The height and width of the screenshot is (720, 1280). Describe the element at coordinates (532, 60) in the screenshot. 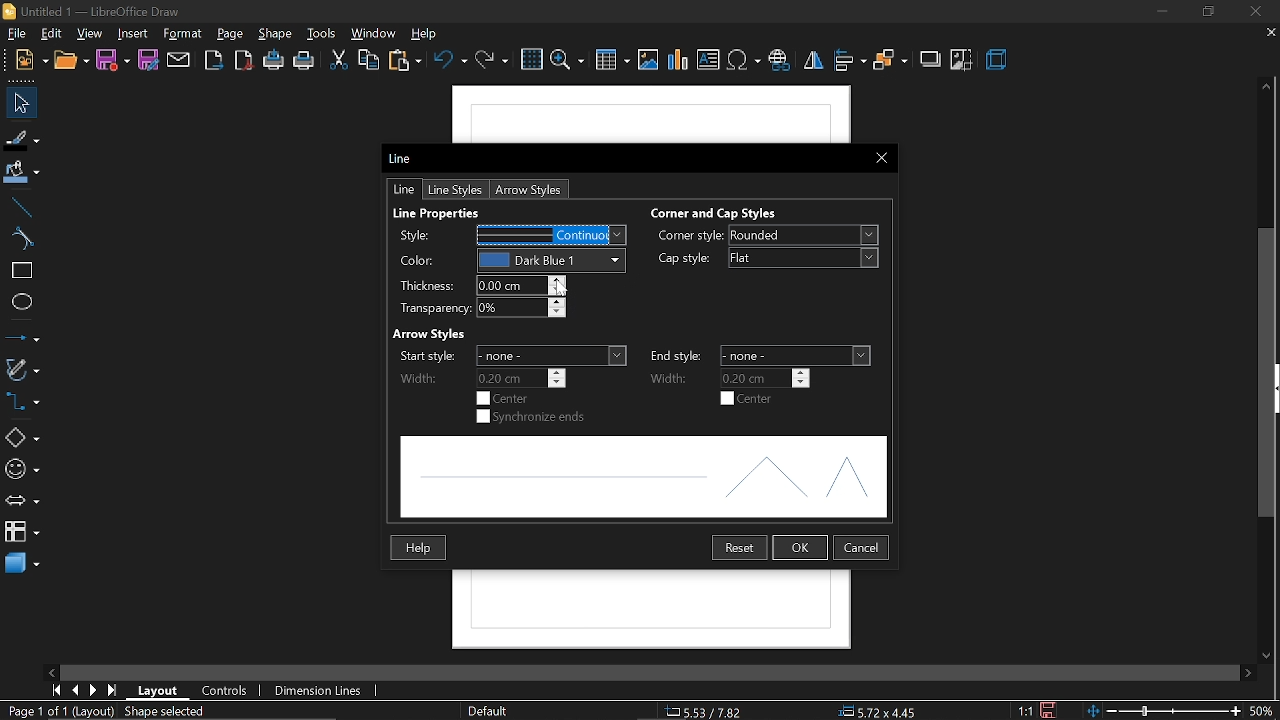

I see `grid` at that location.